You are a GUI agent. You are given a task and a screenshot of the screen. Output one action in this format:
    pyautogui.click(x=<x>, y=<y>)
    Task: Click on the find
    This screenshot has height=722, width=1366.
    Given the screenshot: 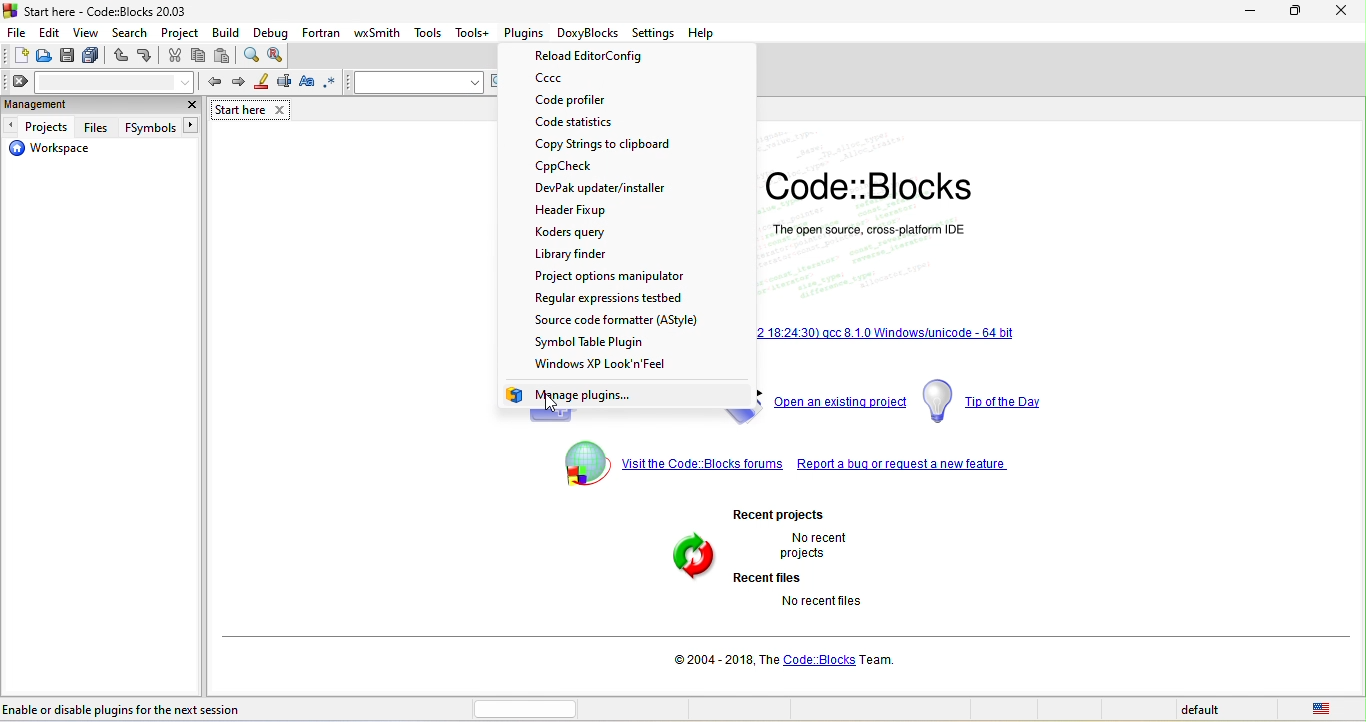 What is the action you would take?
    pyautogui.click(x=252, y=55)
    